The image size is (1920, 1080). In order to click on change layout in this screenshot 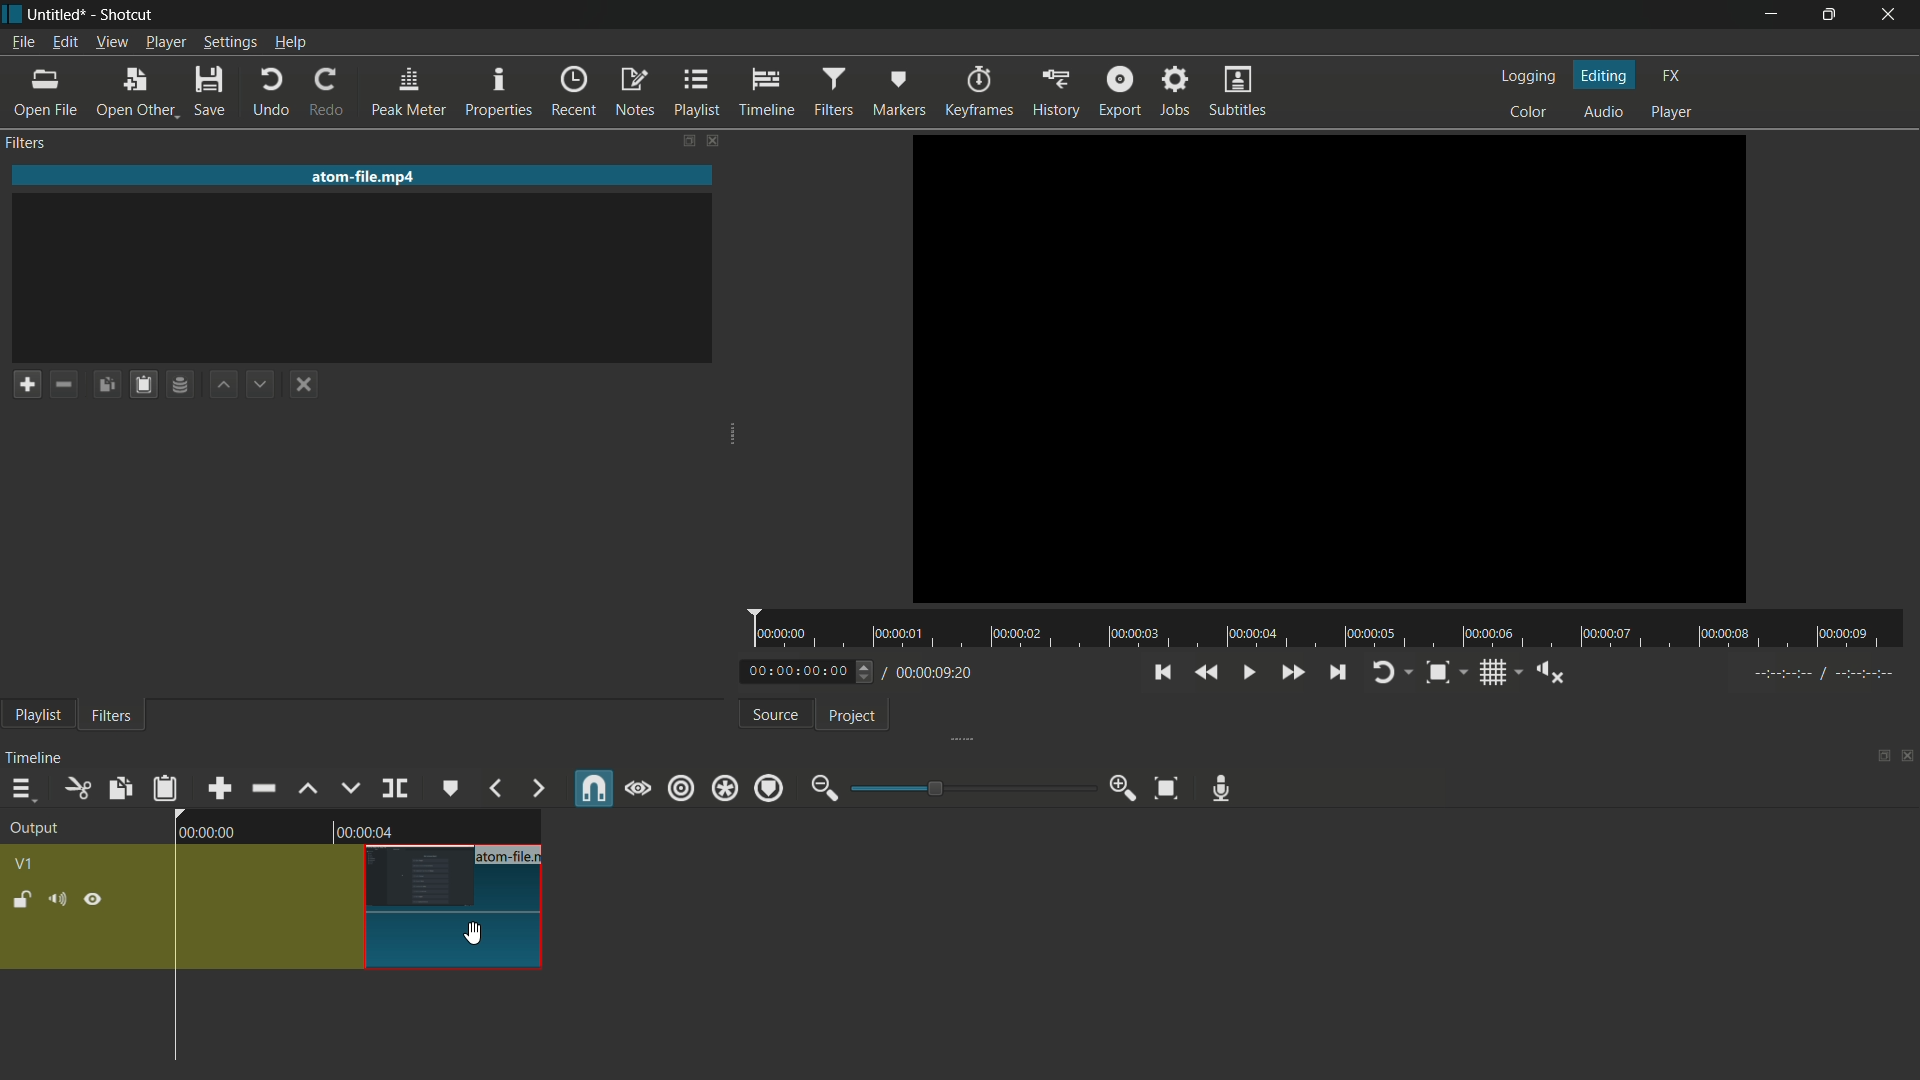, I will do `click(1875, 761)`.